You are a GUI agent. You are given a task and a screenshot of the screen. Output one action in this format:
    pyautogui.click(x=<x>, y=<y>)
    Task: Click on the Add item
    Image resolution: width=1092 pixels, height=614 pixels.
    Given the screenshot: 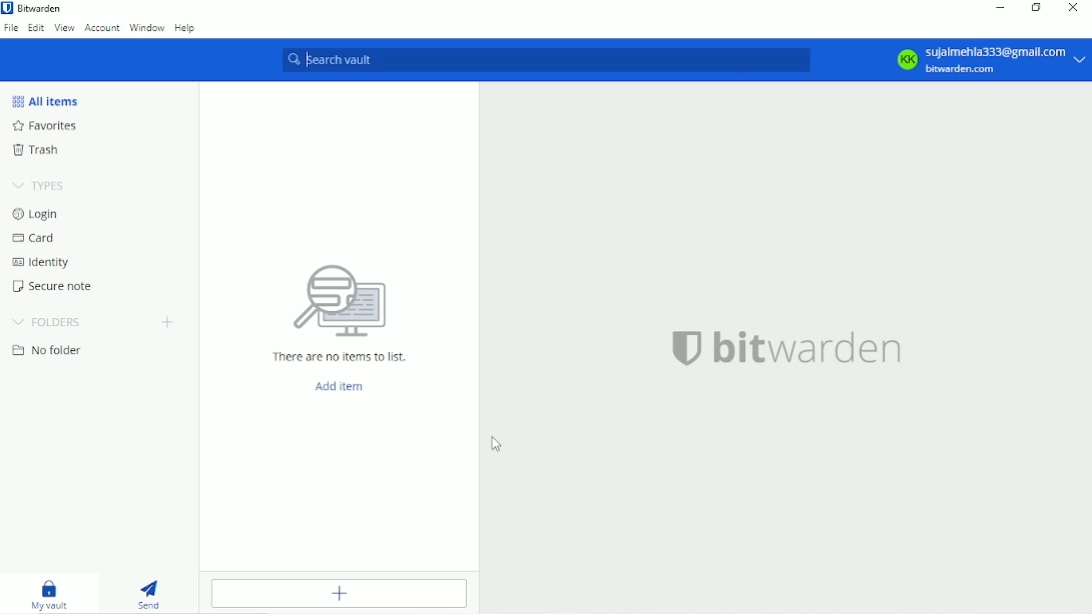 What is the action you would take?
    pyautogui.click(x=343, y=387)
    